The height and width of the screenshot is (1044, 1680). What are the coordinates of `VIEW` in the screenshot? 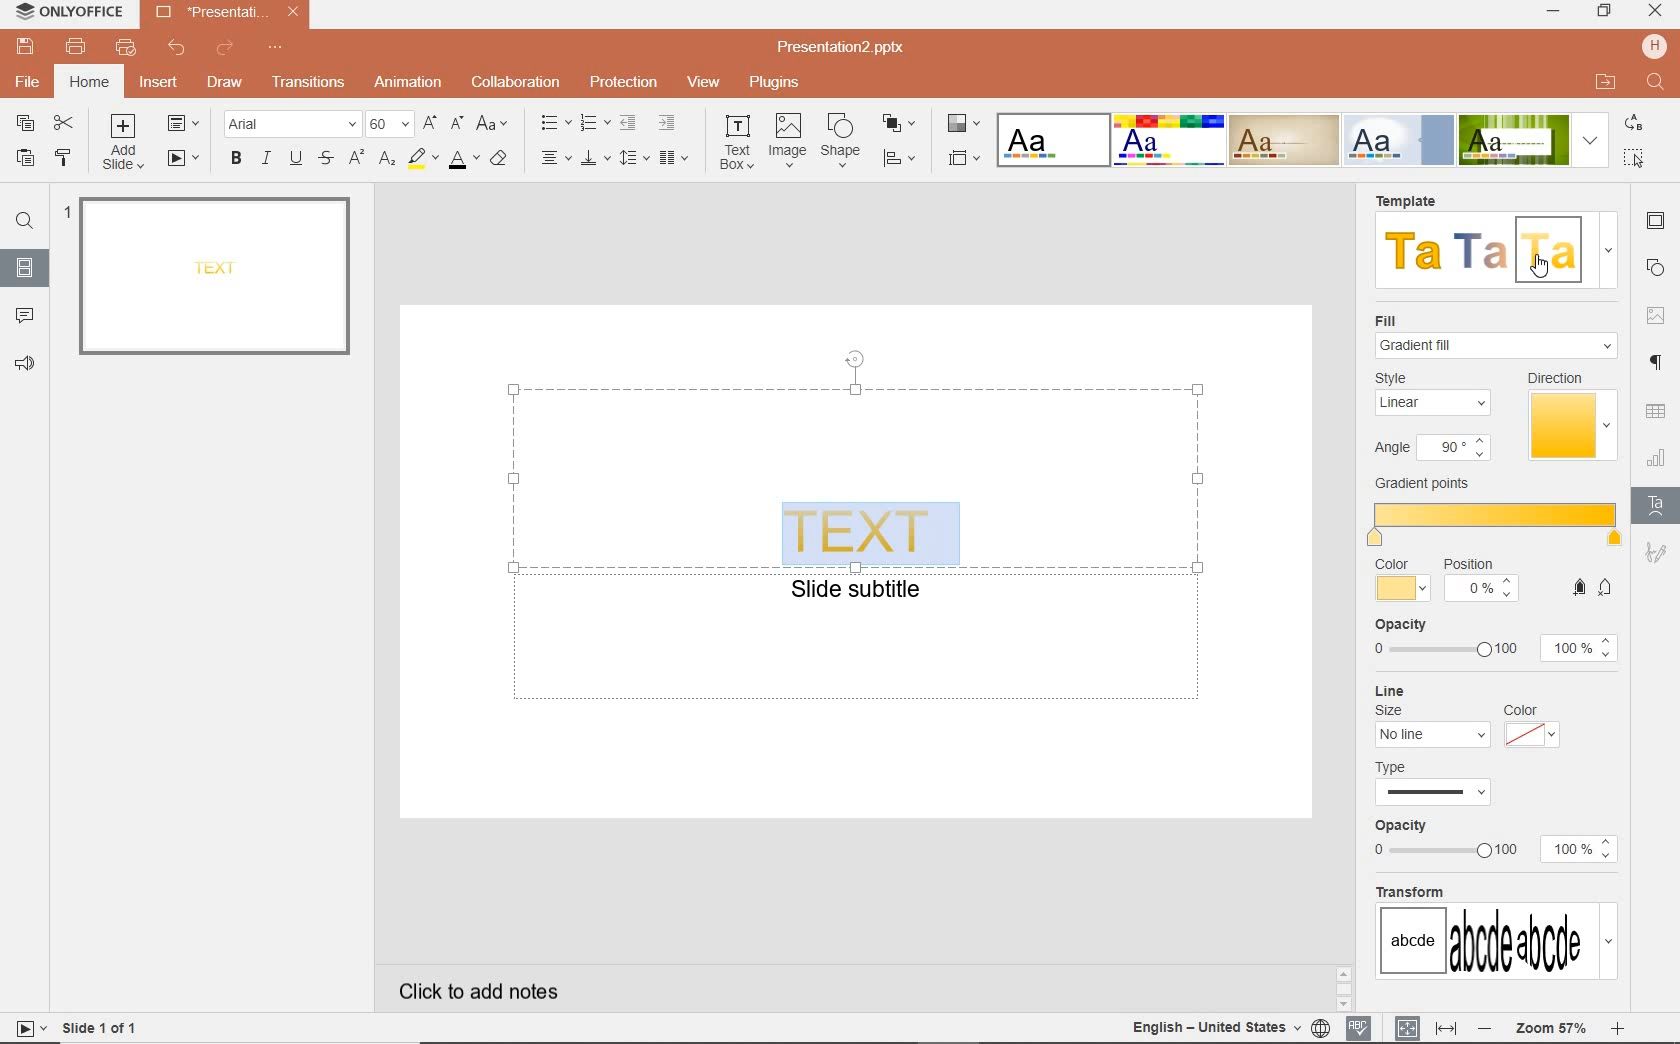 It's located at (705, 84).